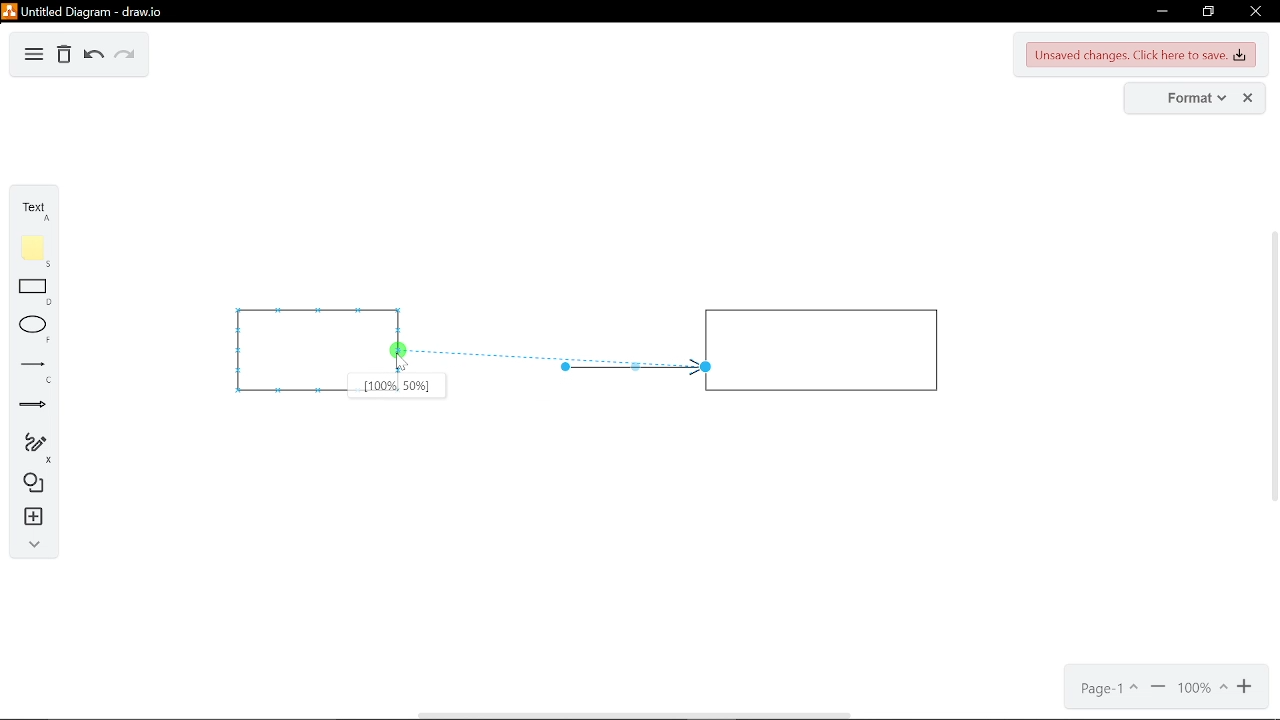 This screenshot has width=1280, height=720. Describe the element at coordinates (473, 352) in the screenshot. I see `arrow being connected` at that location.